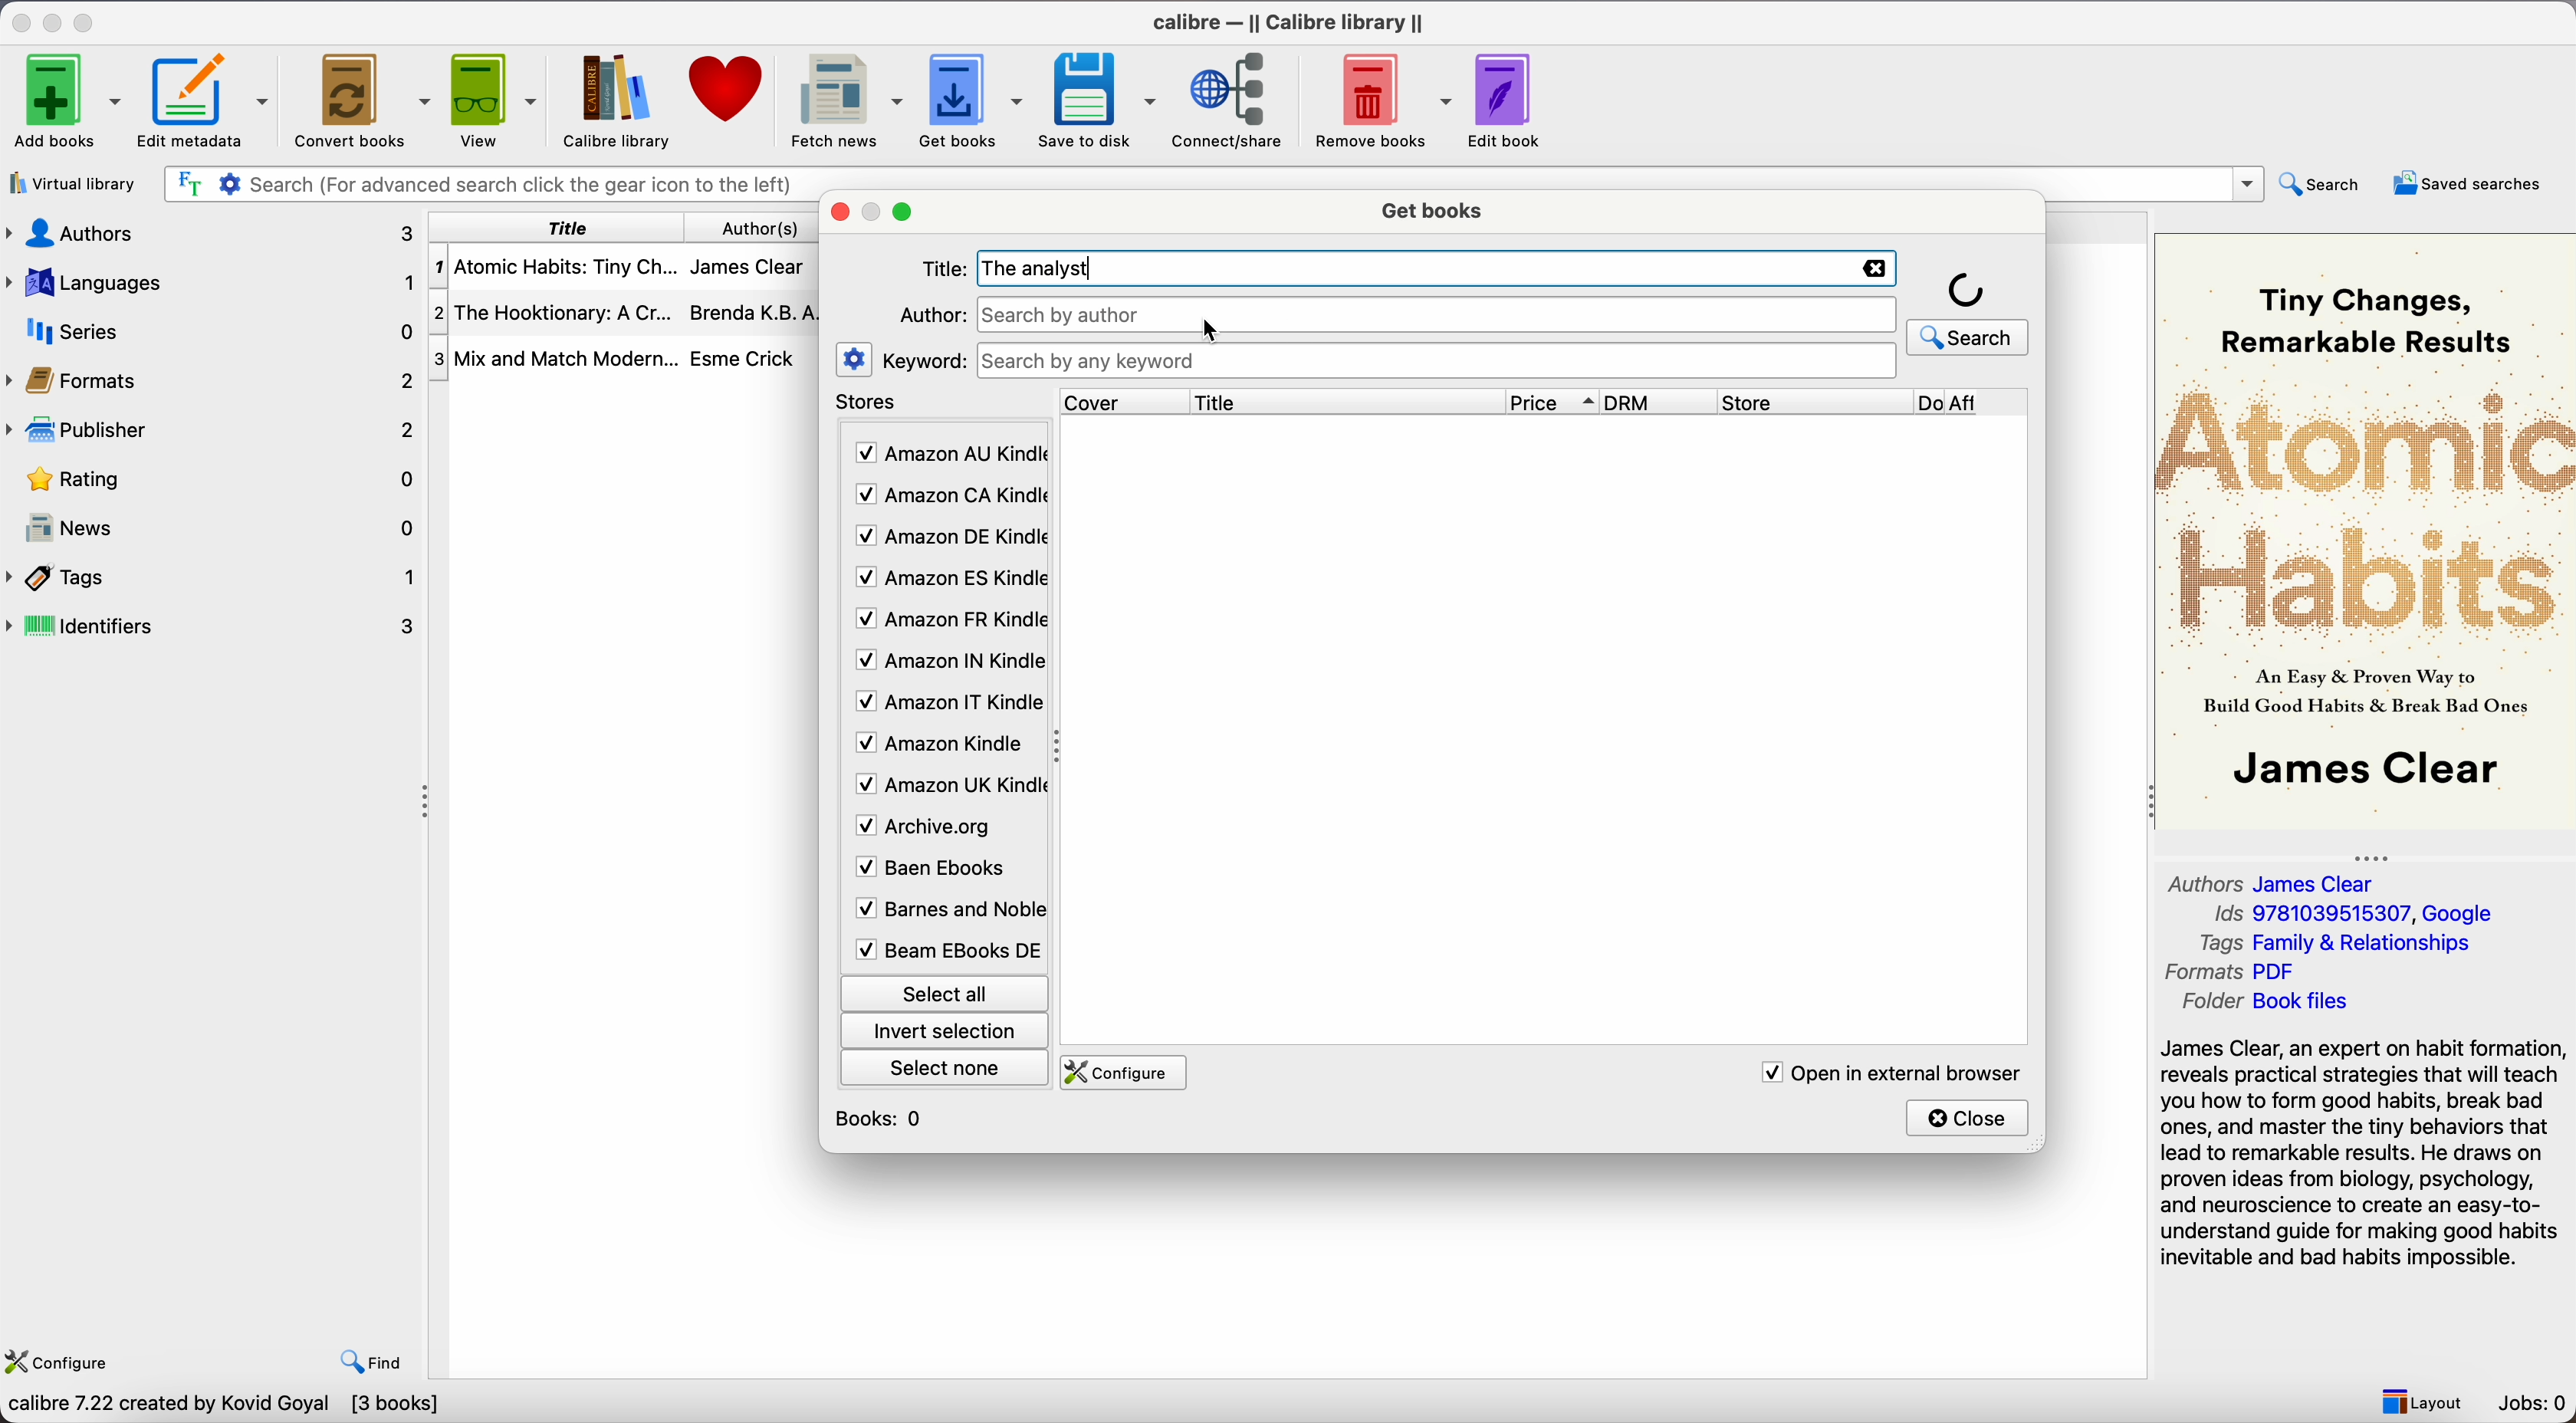  I want to click on Brenda K.B.A..., so click(760, 312).